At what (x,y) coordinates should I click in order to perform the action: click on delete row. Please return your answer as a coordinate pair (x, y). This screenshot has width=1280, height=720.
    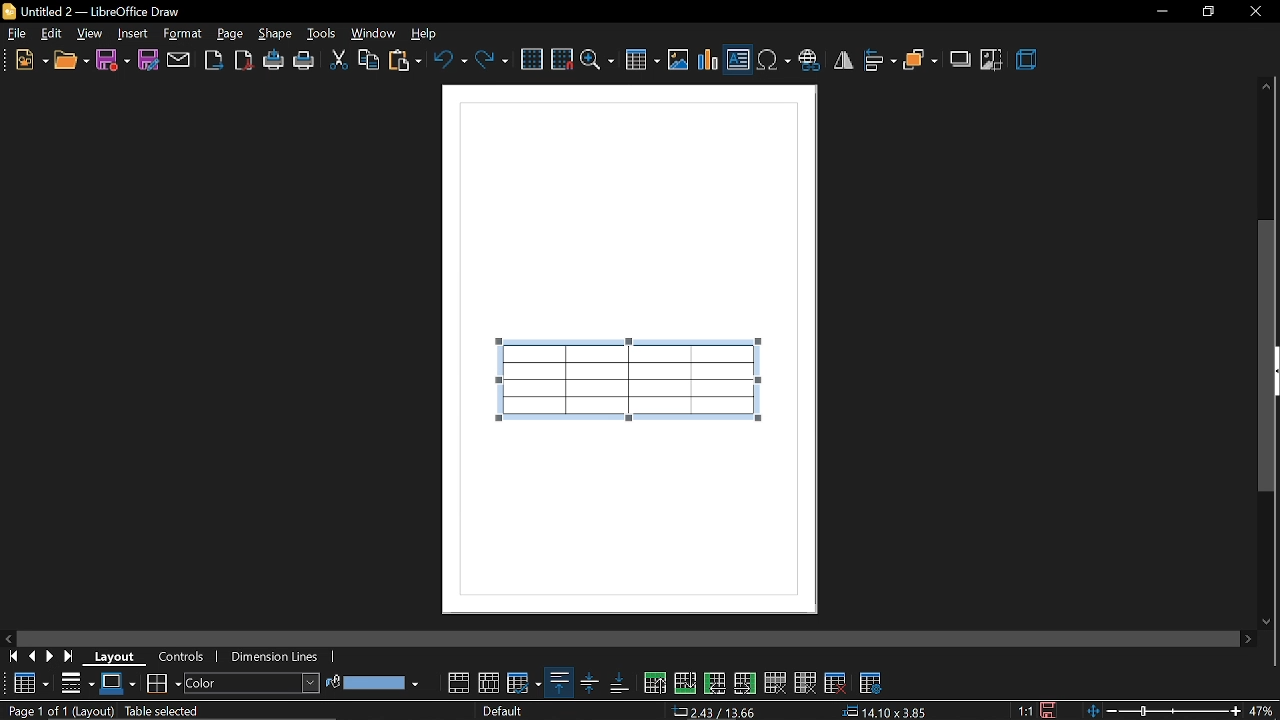
    Looking at the image, I should click on (775, 682).